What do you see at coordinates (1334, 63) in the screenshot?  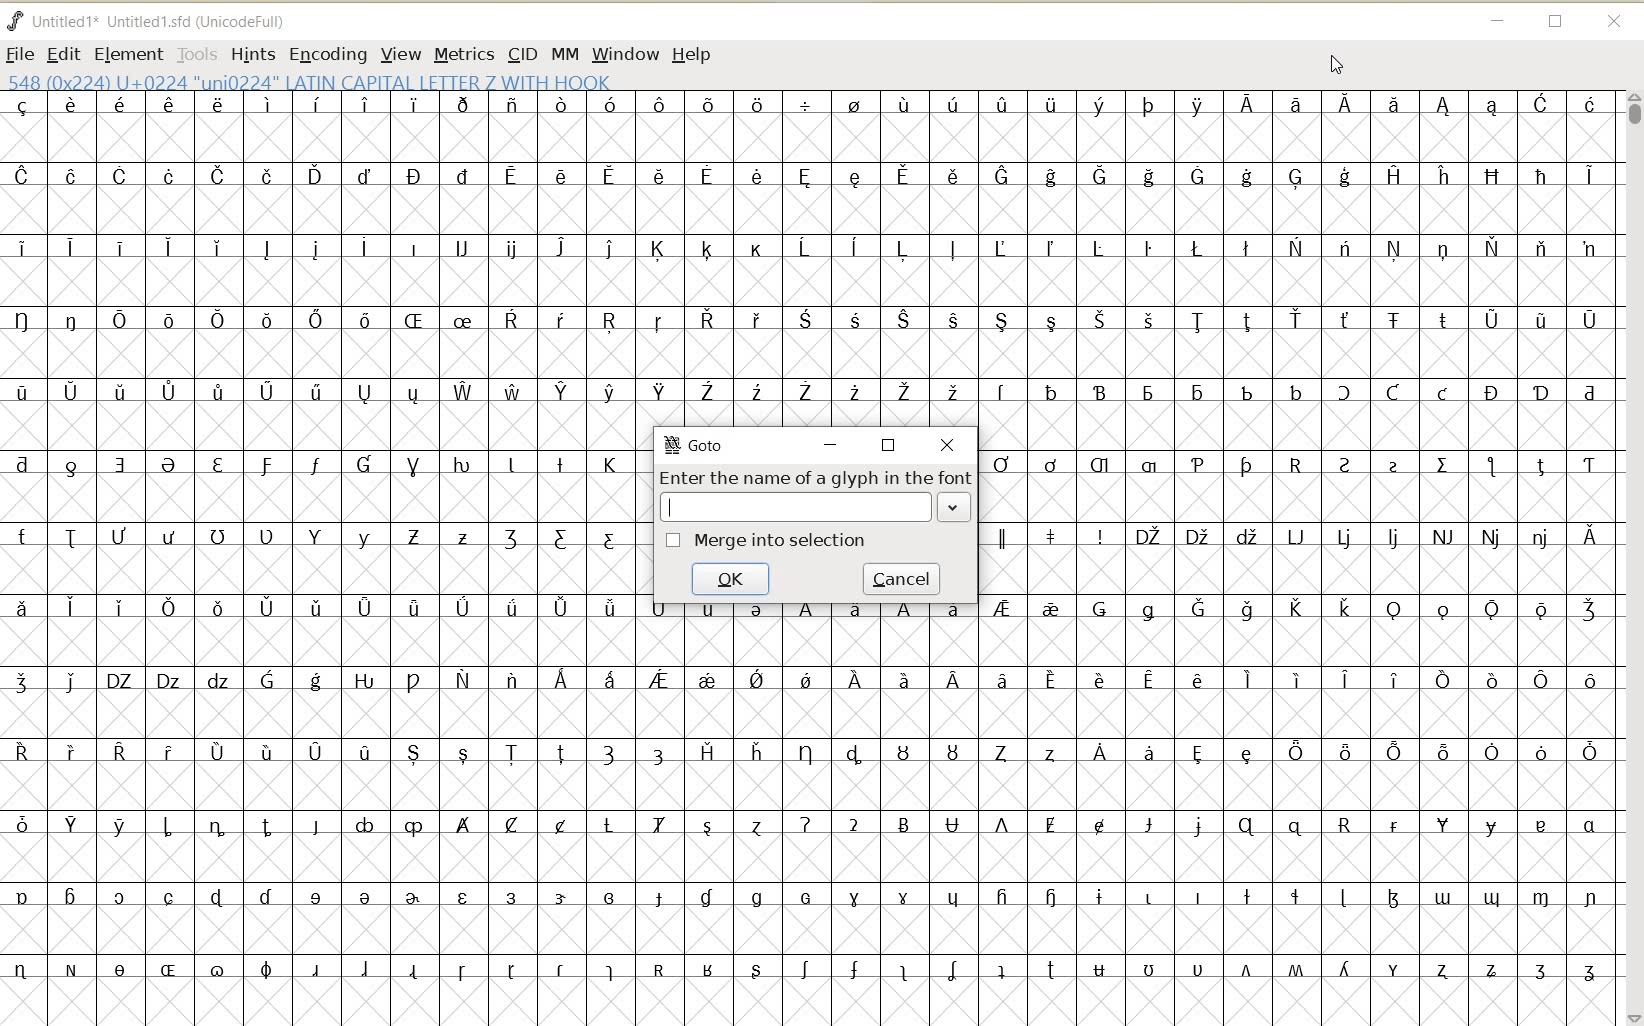 I see `CURSOR` at bounding box center [1334, 63].